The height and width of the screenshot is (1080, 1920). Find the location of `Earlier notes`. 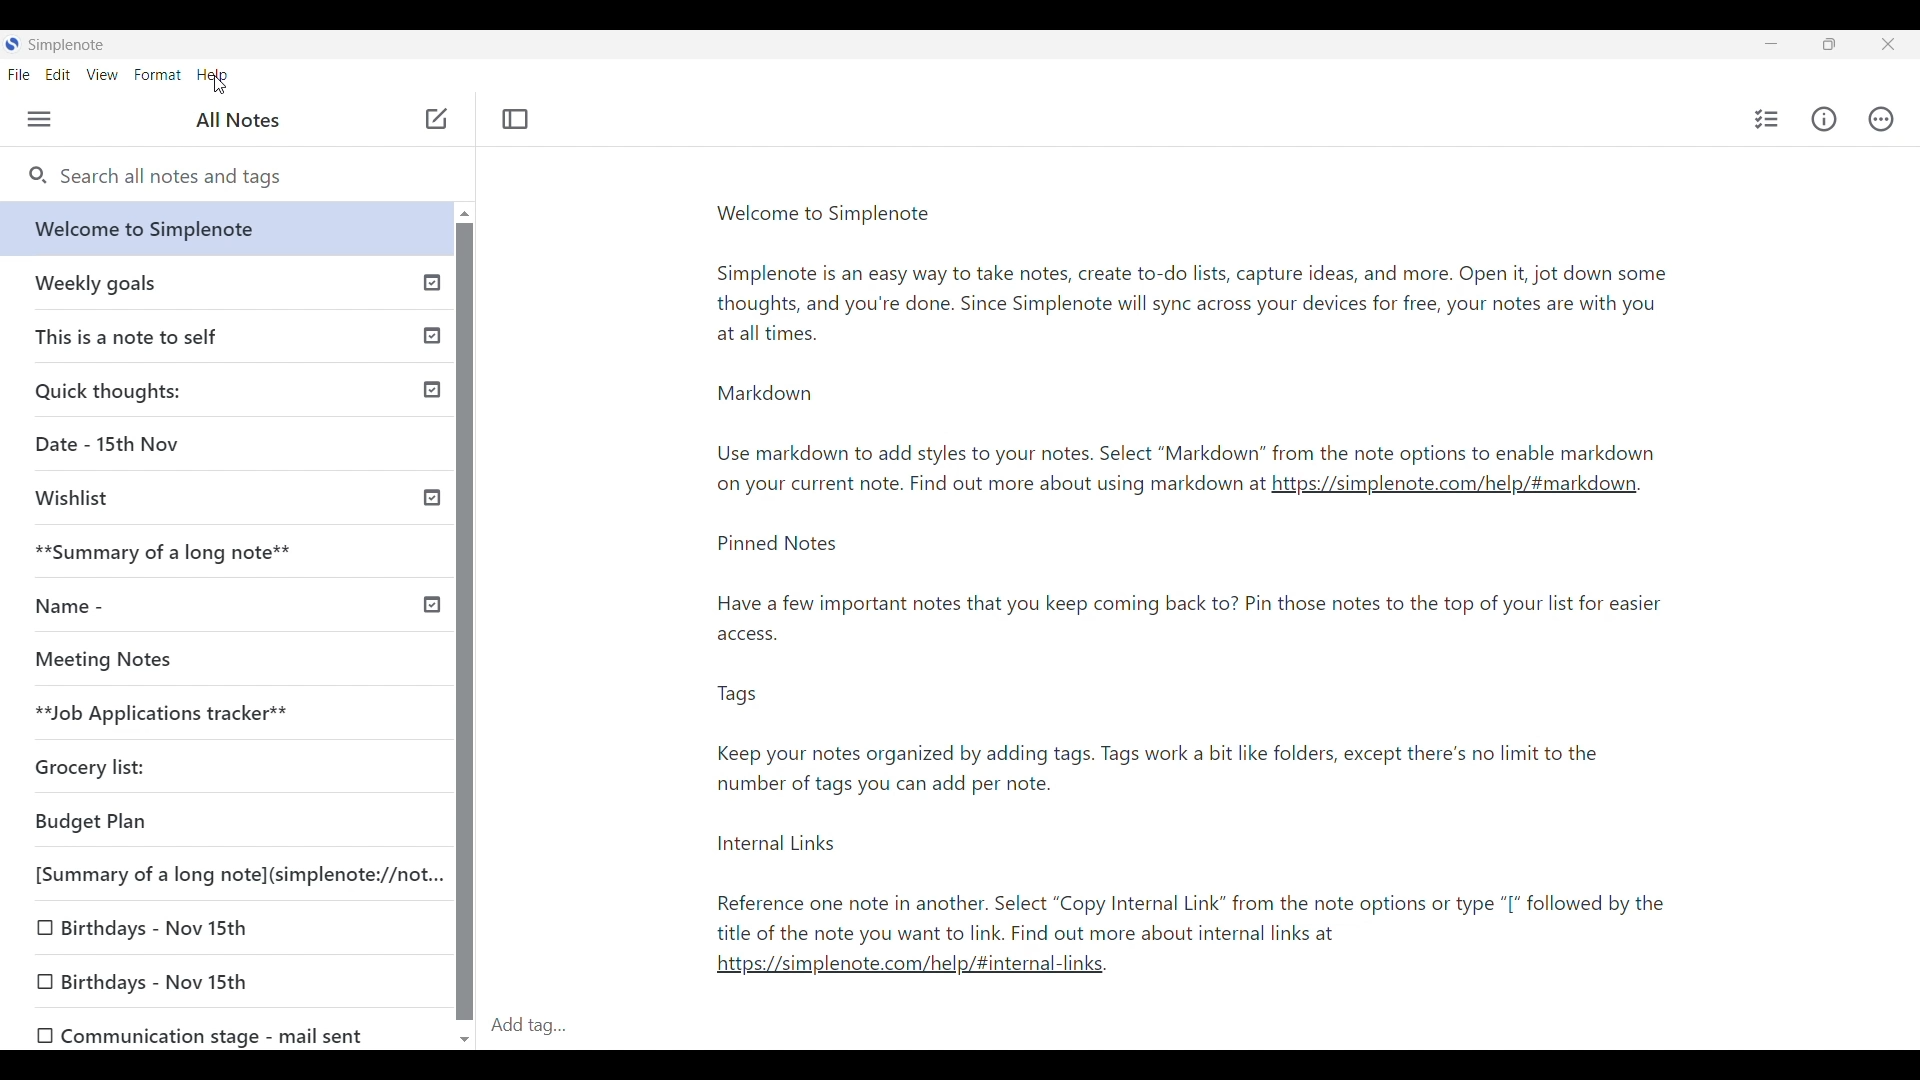

Earlier notes is located at coordinates (200, 282).